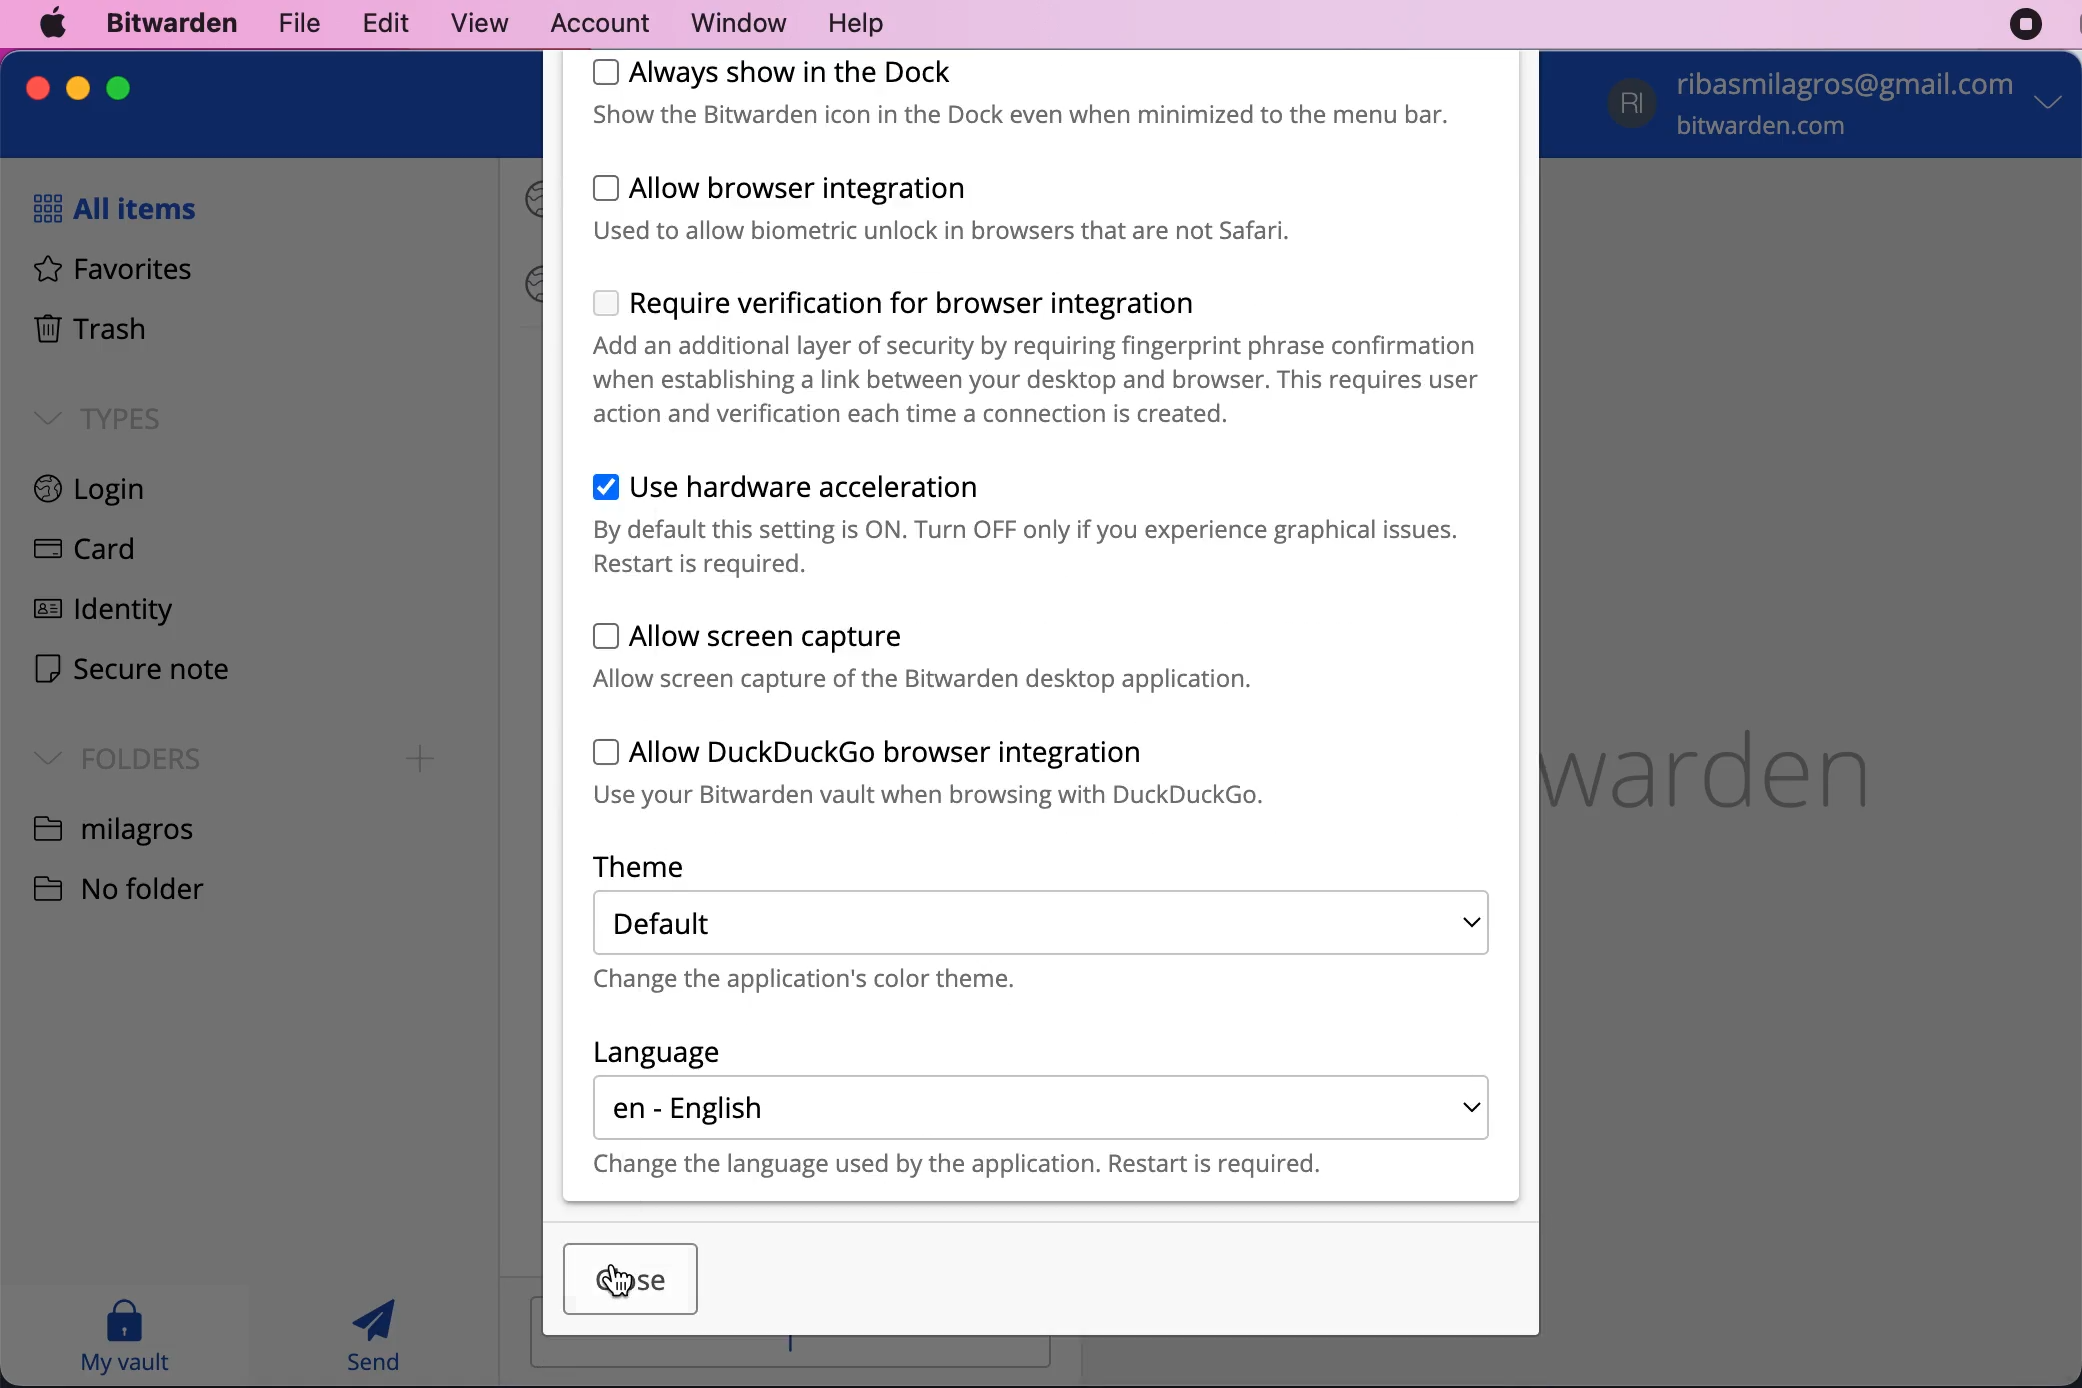 The width and height of the screenshot is (2082, 1388). I want to click on edit, so click(379, 22).